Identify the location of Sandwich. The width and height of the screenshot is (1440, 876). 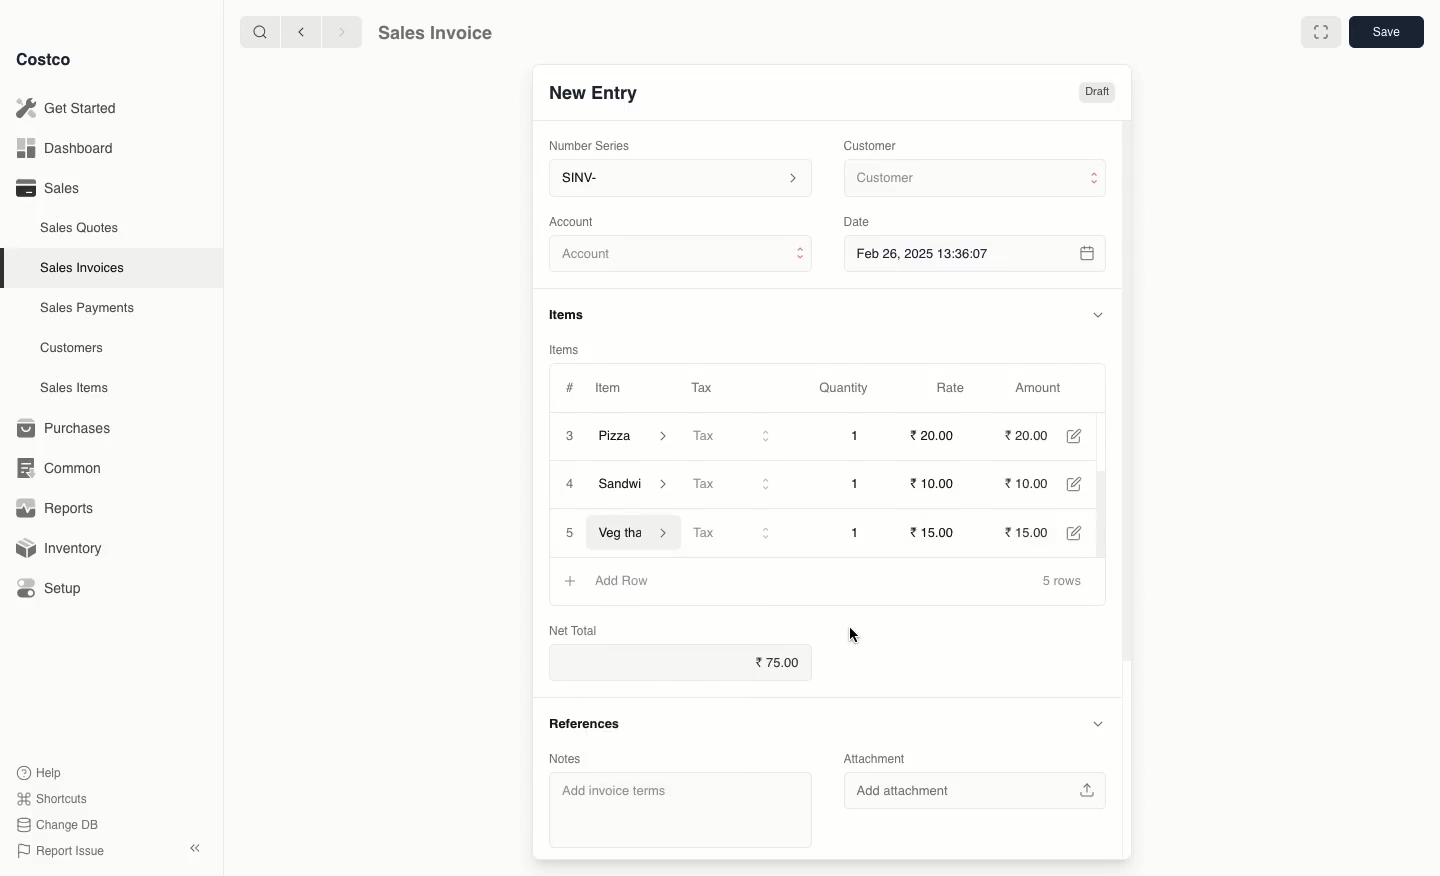
(639, 486).